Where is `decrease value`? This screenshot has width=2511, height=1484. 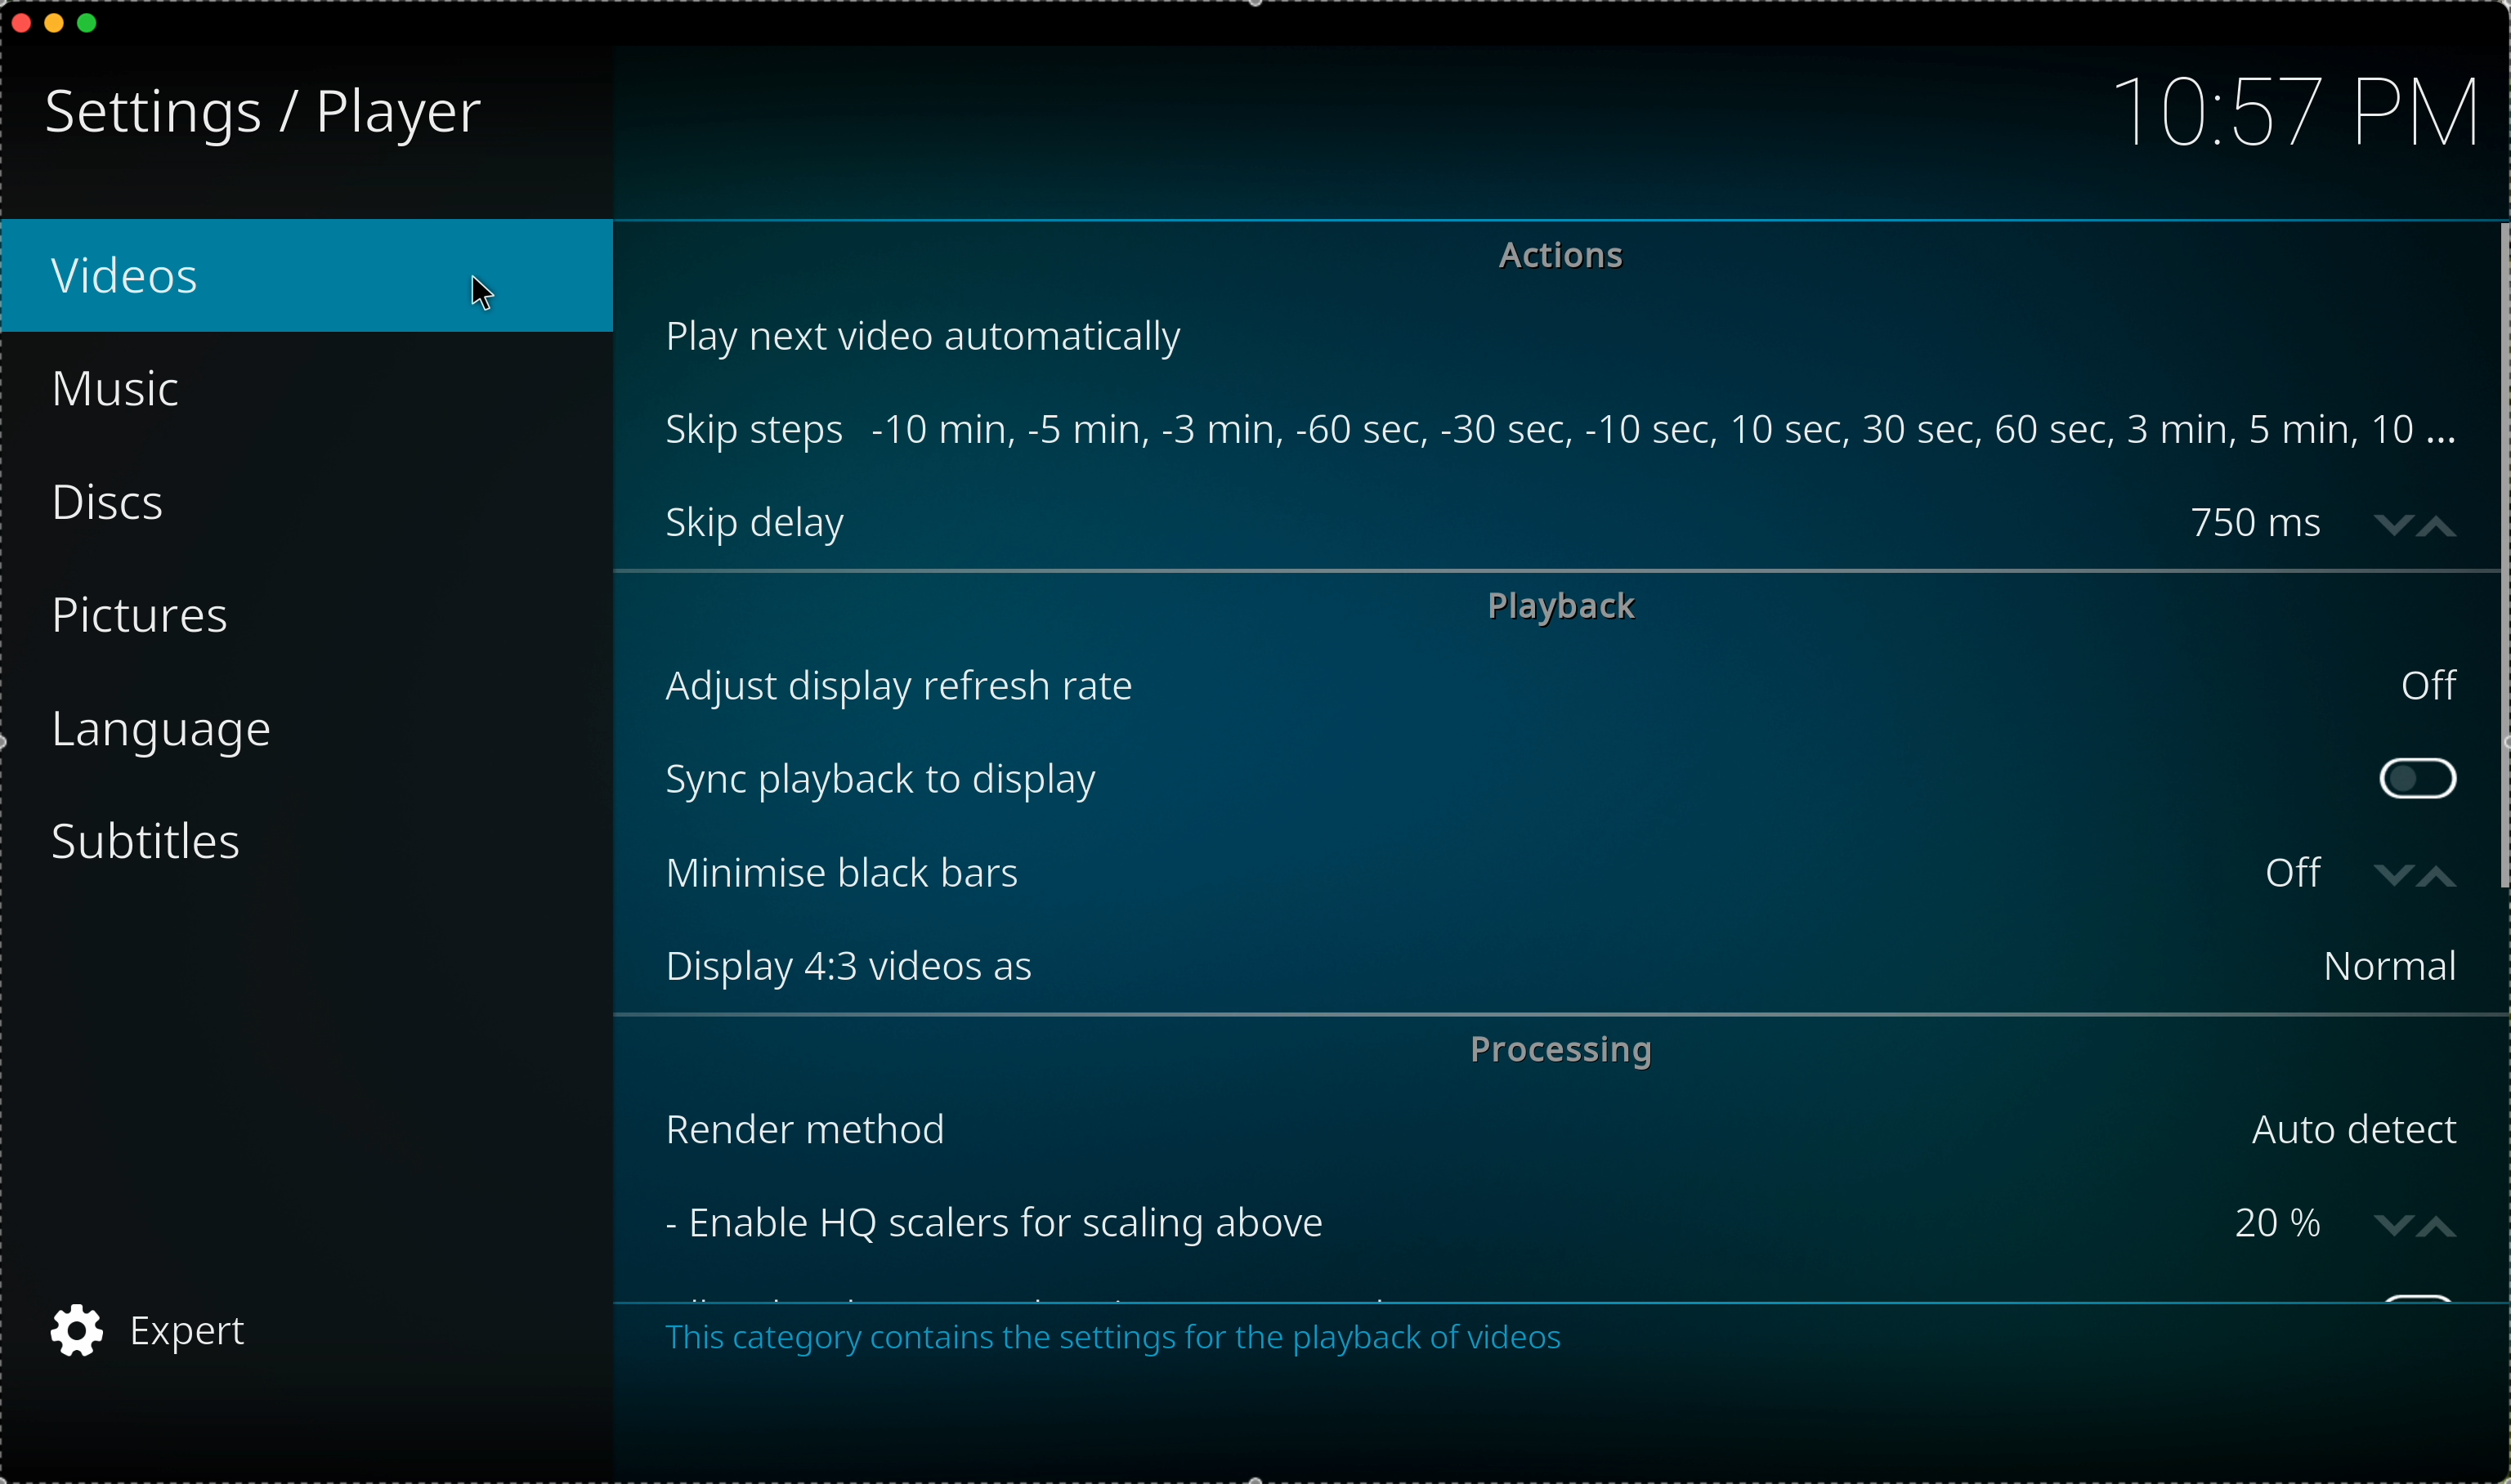 decrease value is located at coordinates (2392, 1223).